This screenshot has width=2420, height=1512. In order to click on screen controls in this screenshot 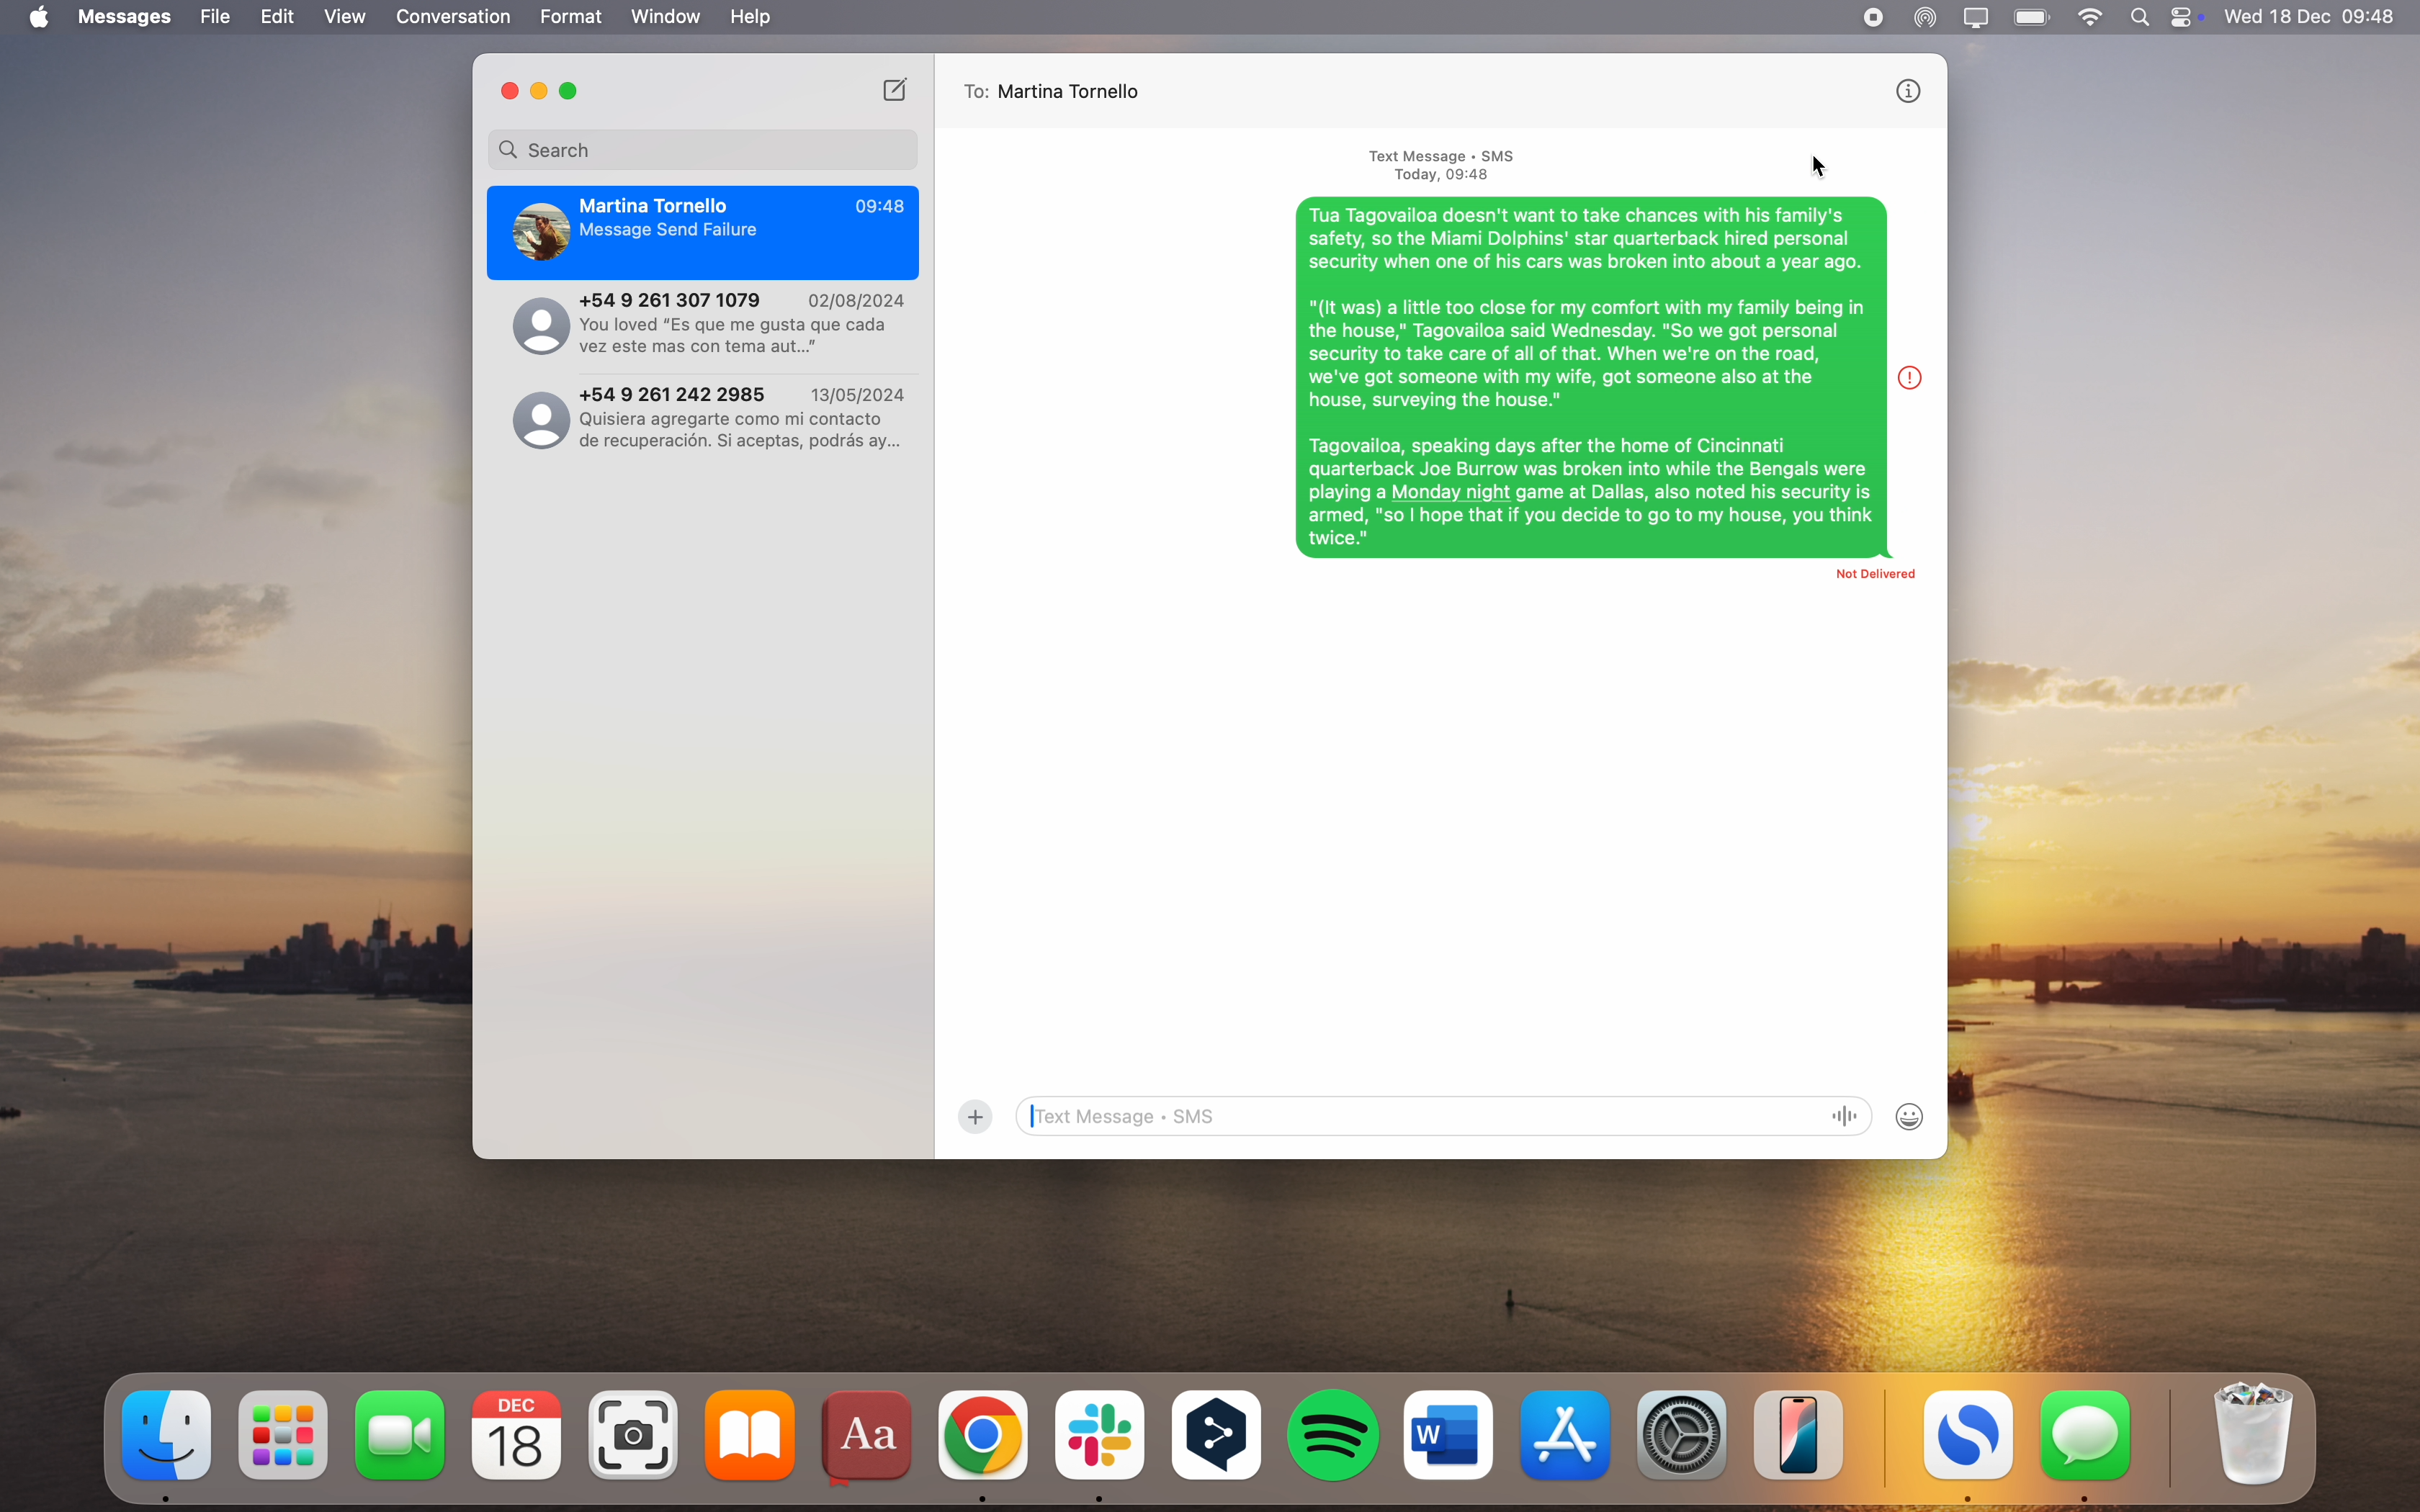, I will do `click(2190, 17)`.